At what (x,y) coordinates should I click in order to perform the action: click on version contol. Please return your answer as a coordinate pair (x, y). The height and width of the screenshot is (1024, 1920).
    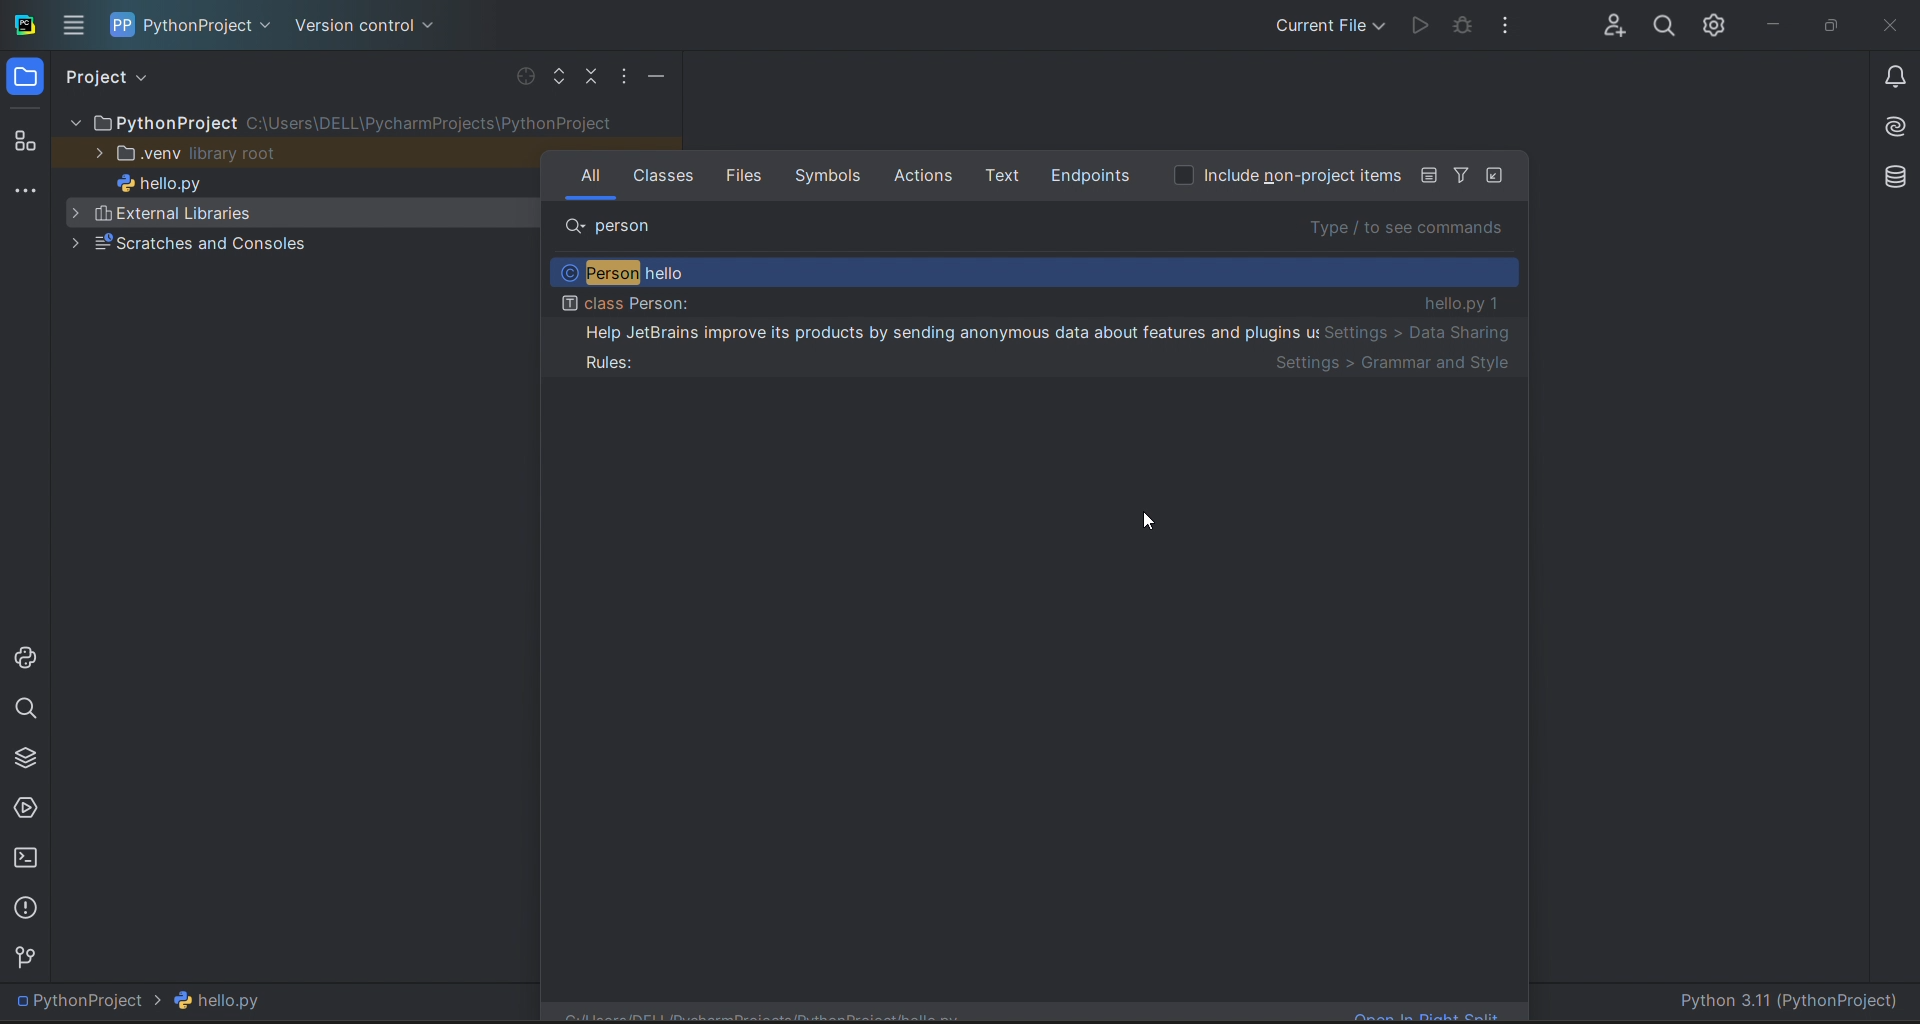
    Looking at the image, I should click on (28, 959).